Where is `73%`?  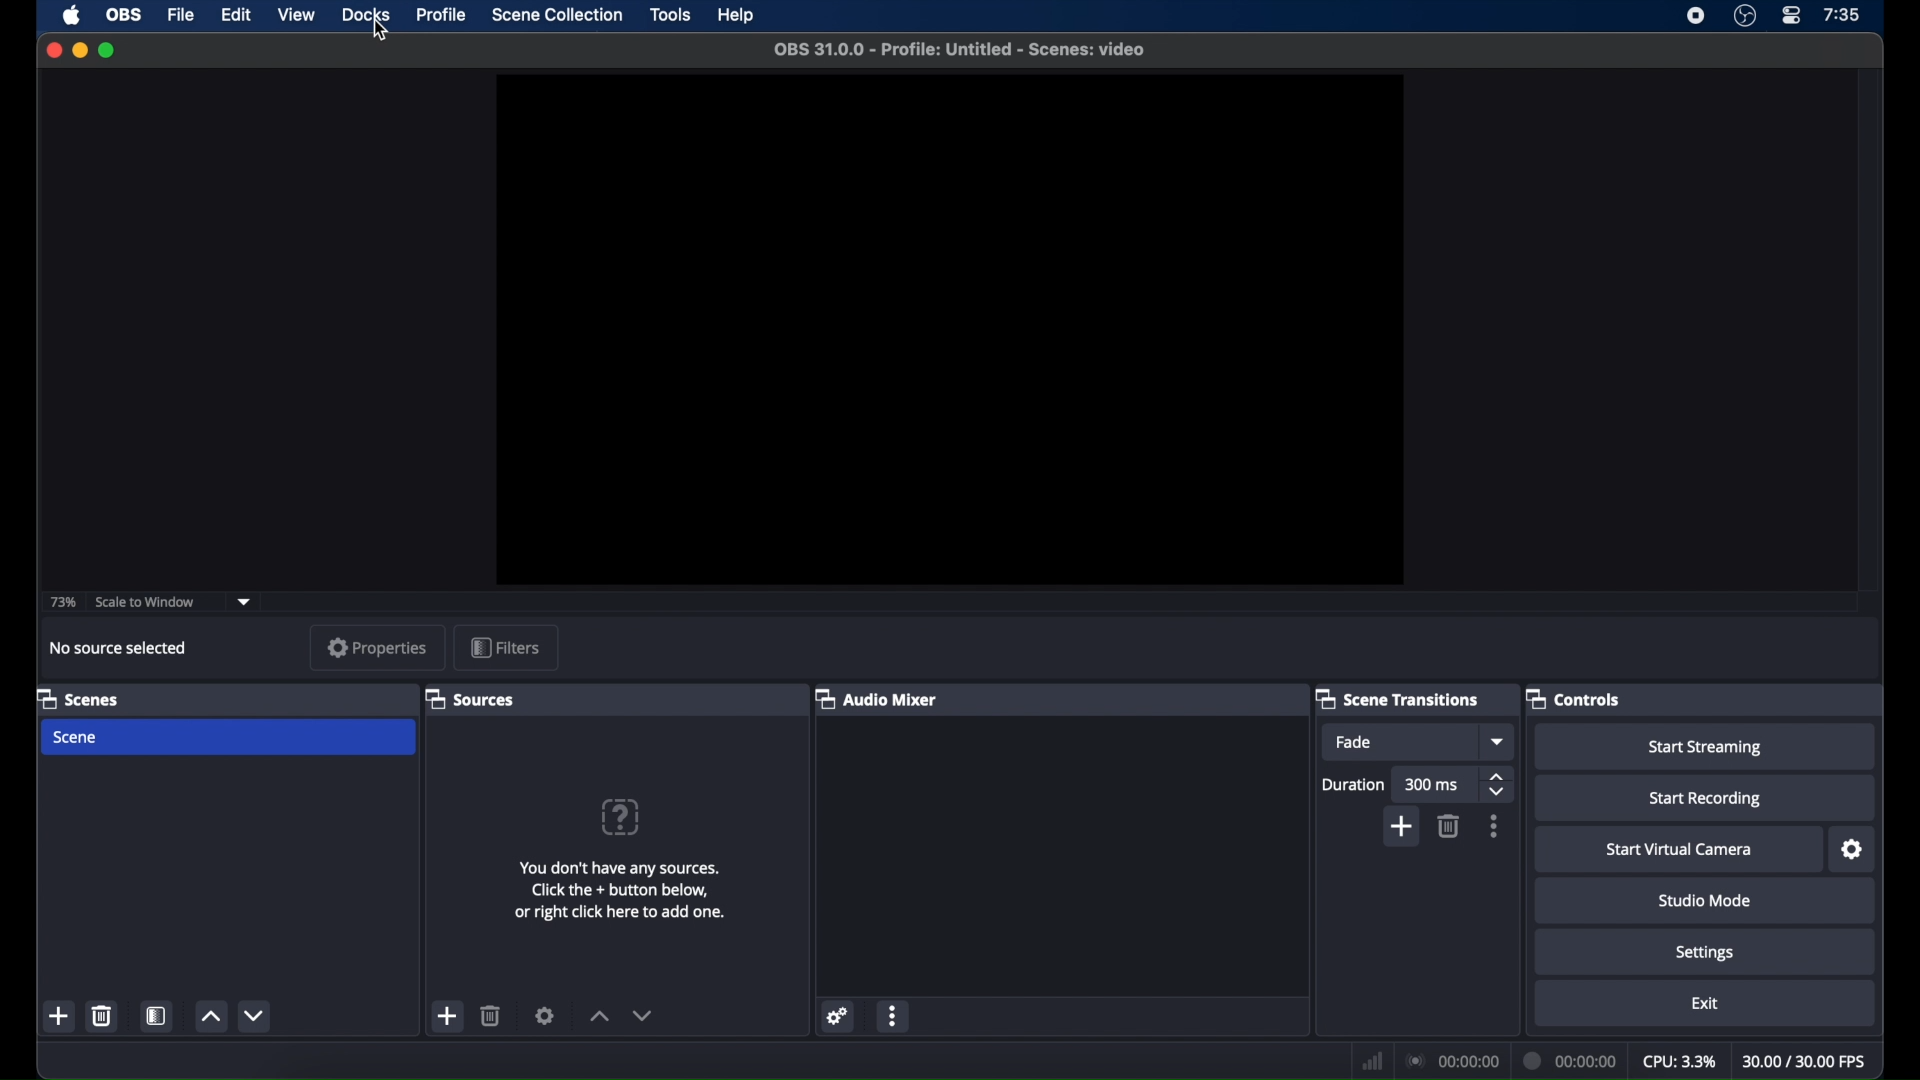 73% is located at coordinates (64, 603).